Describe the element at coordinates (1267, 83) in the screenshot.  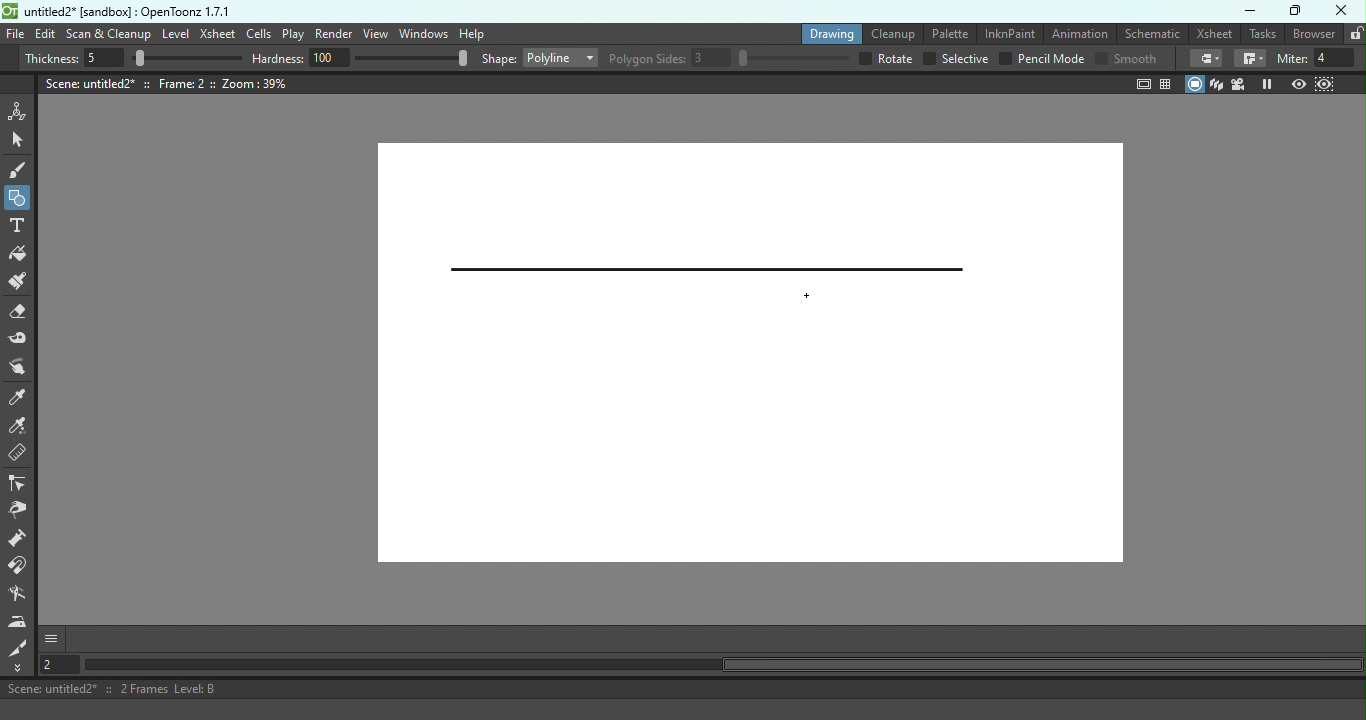
I see `Freeze` at that location.